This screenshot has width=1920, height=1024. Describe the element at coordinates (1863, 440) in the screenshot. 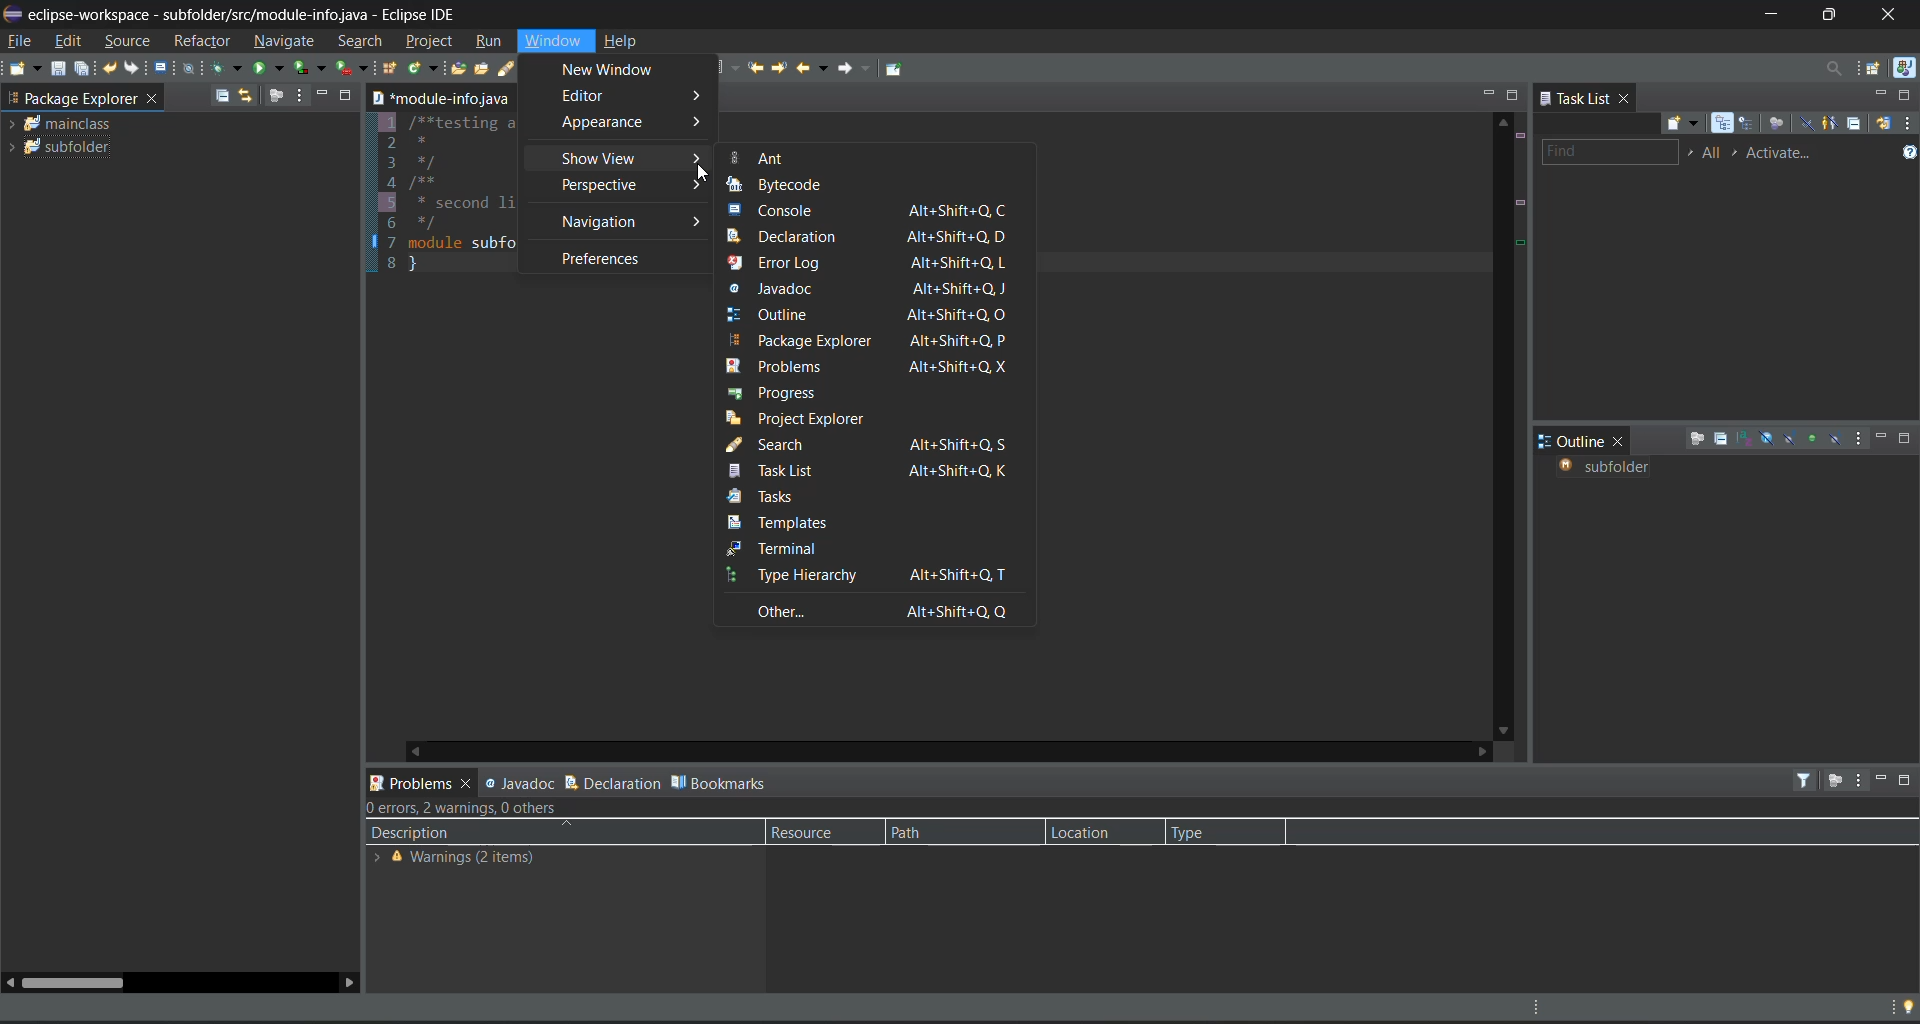

I see `view menu` at that location.